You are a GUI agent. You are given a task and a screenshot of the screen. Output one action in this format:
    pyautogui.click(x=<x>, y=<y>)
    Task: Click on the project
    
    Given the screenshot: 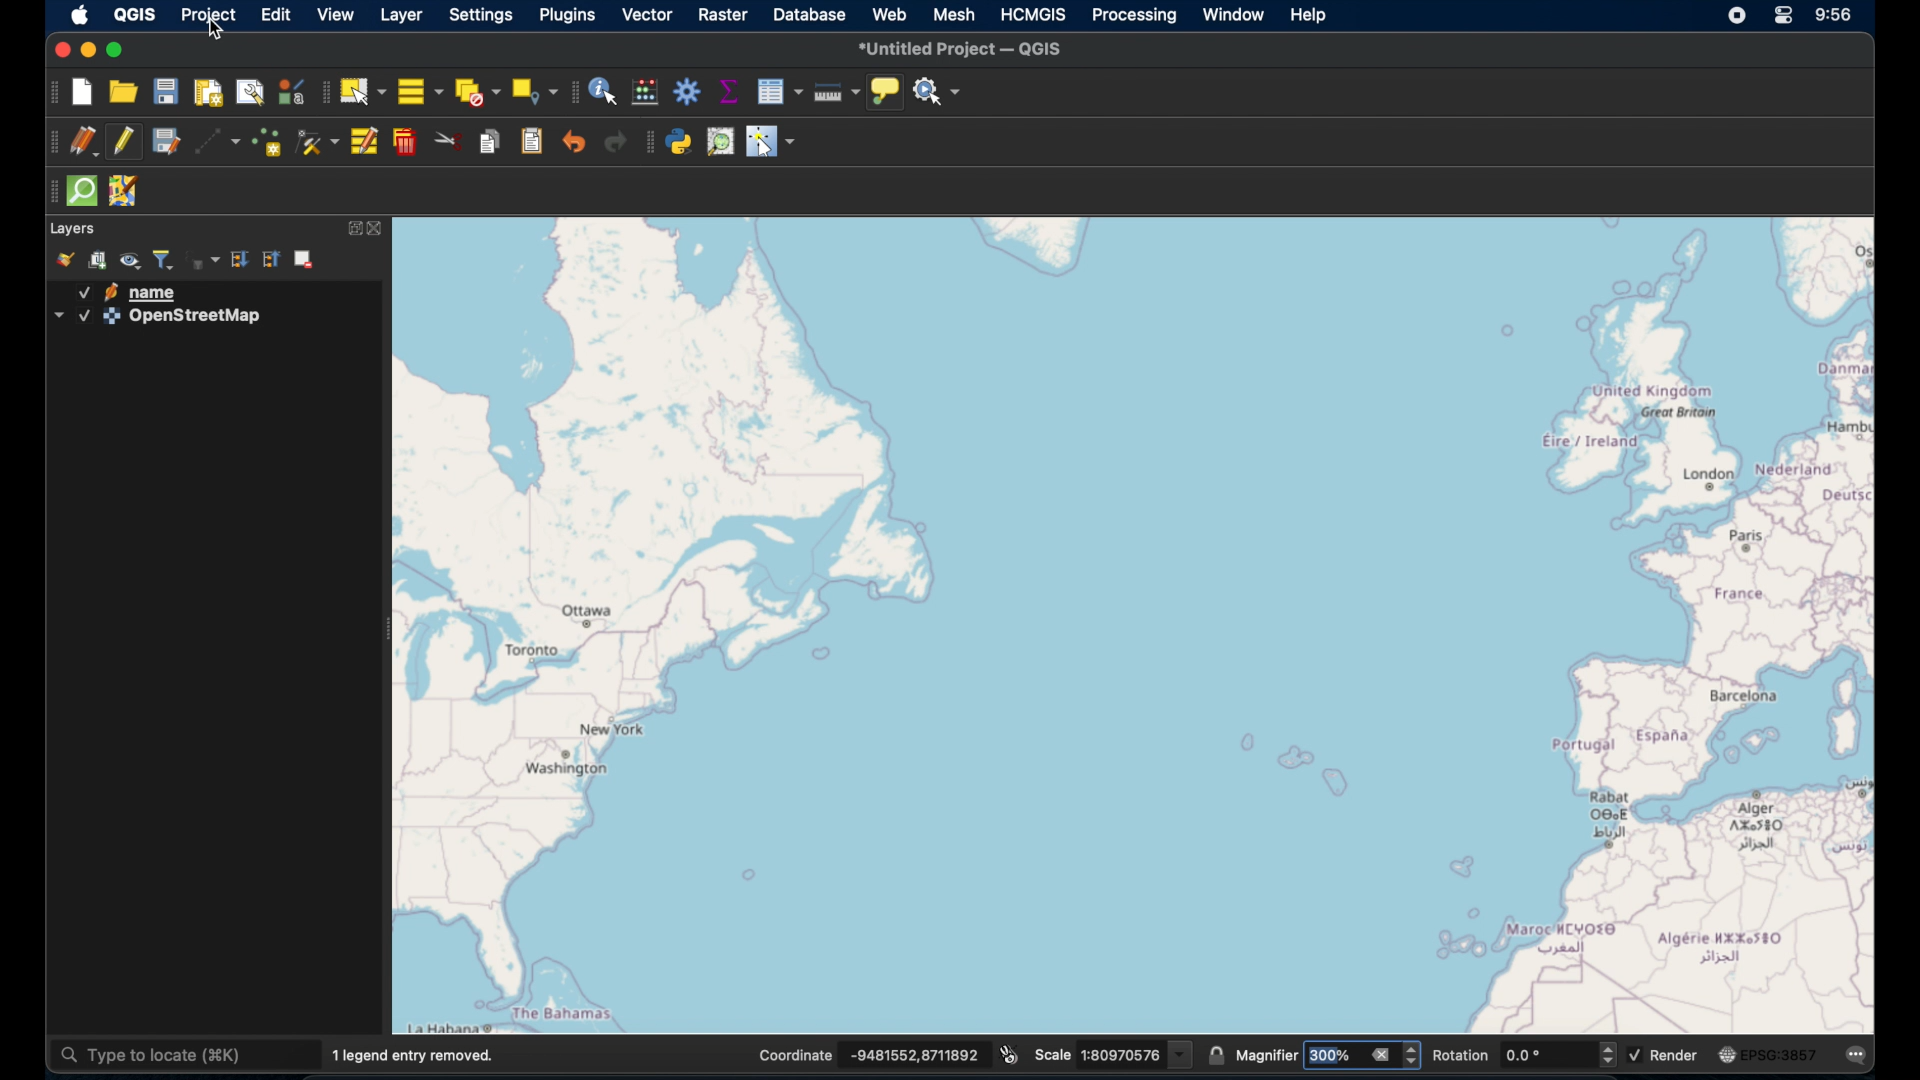 What is the action you would take?
    pyautogui.click(x=206, y=15)
    